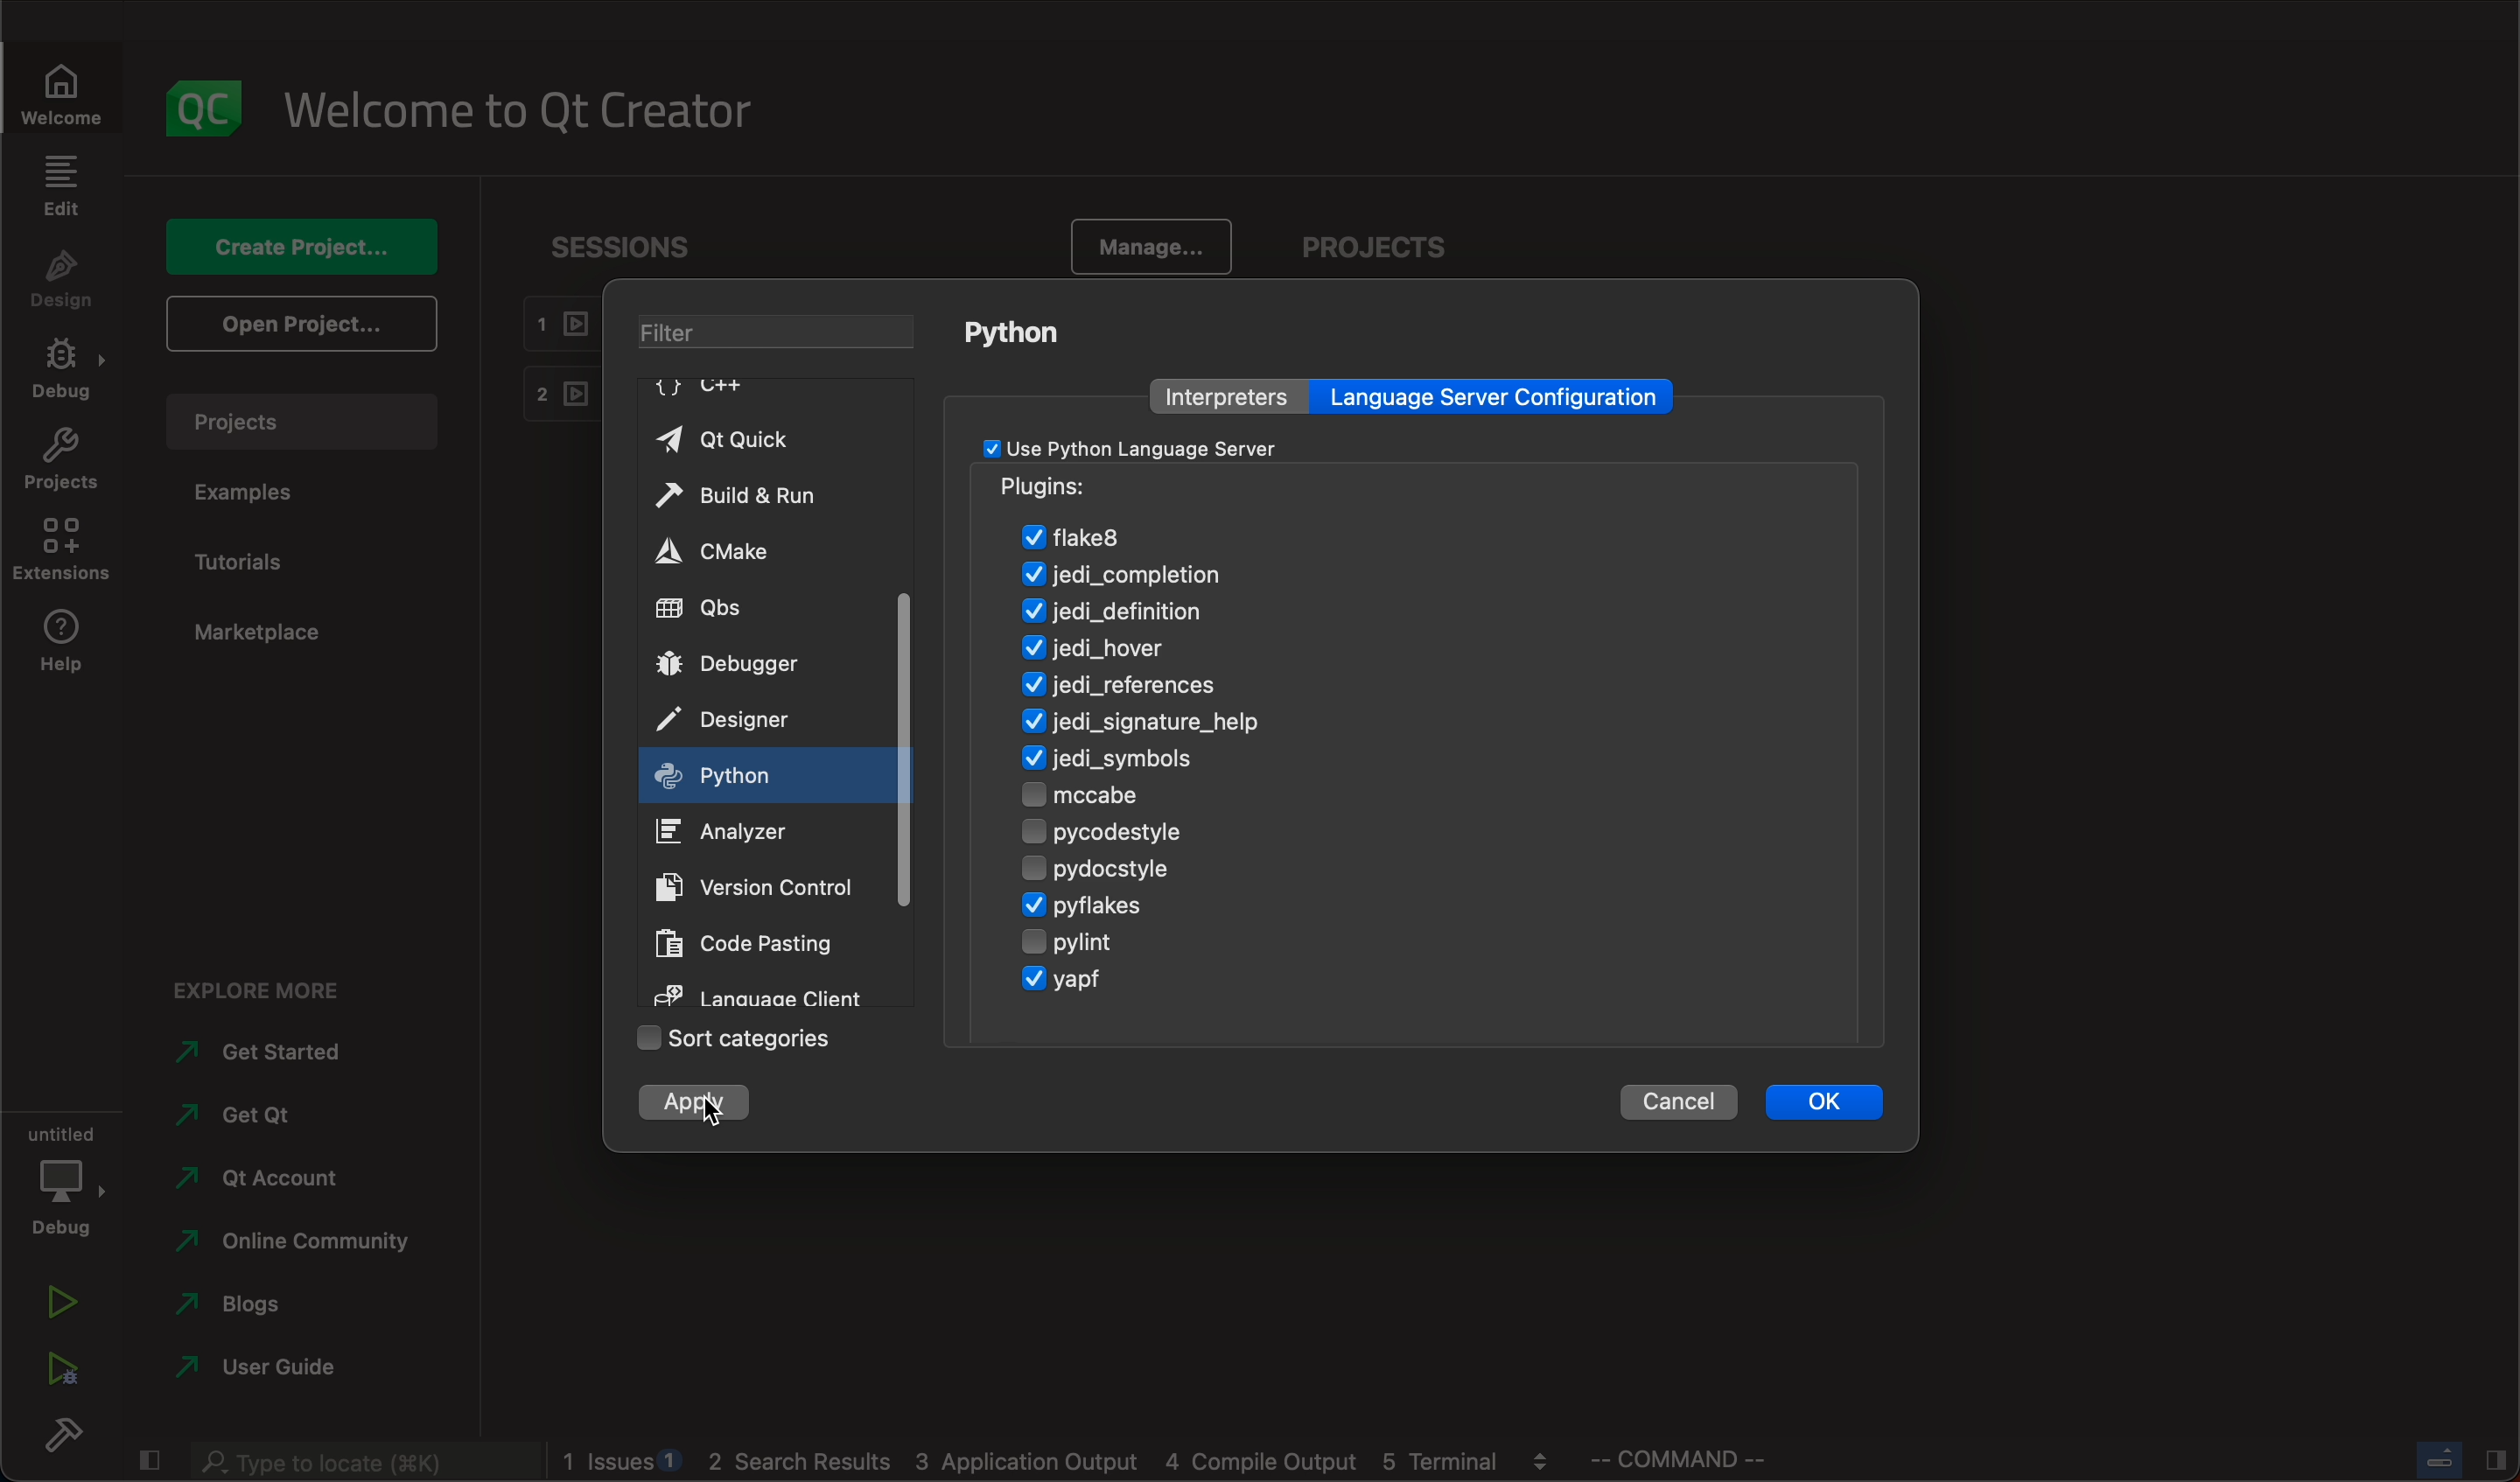  What do you see at coordinates (746, 608) in the screenshot?
I see `qbs` at bounding box center [746, 608].